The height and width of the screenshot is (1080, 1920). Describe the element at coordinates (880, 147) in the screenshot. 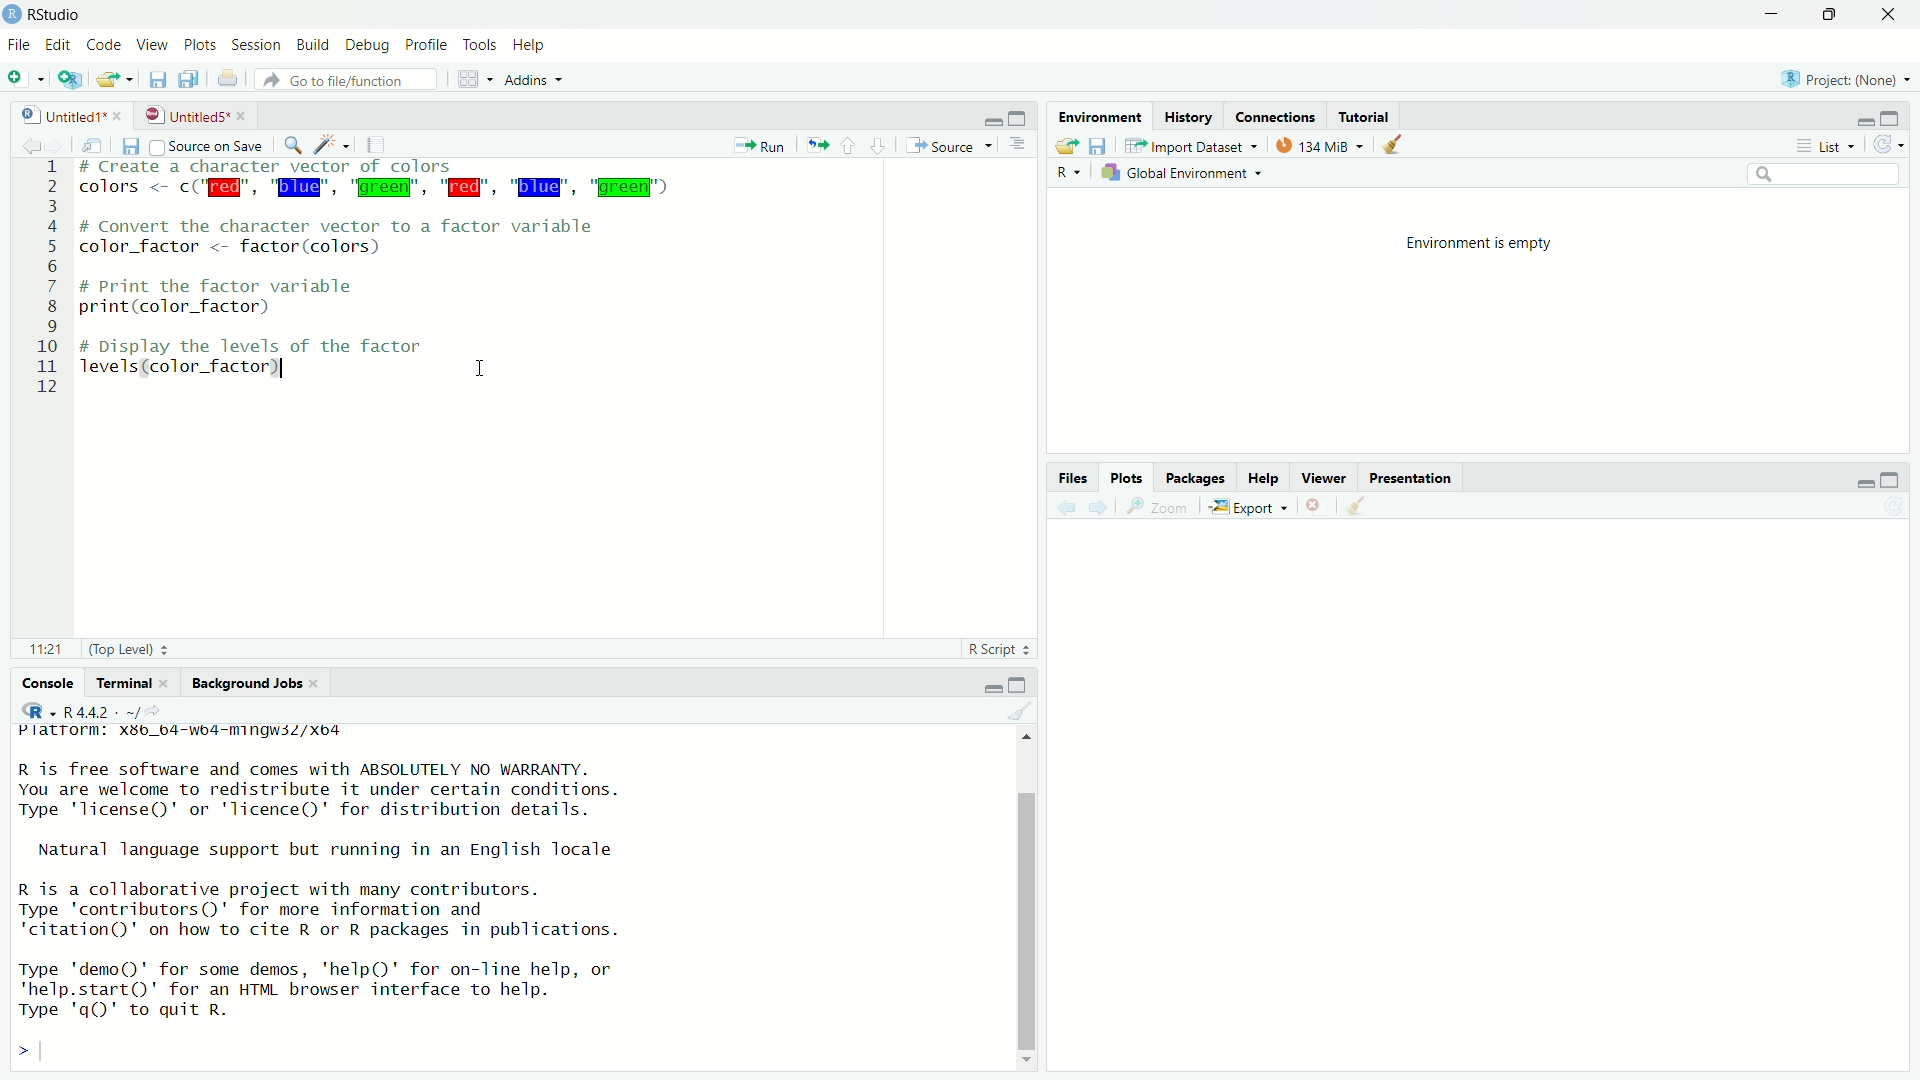

I see `go to next section/chunk` at that location.